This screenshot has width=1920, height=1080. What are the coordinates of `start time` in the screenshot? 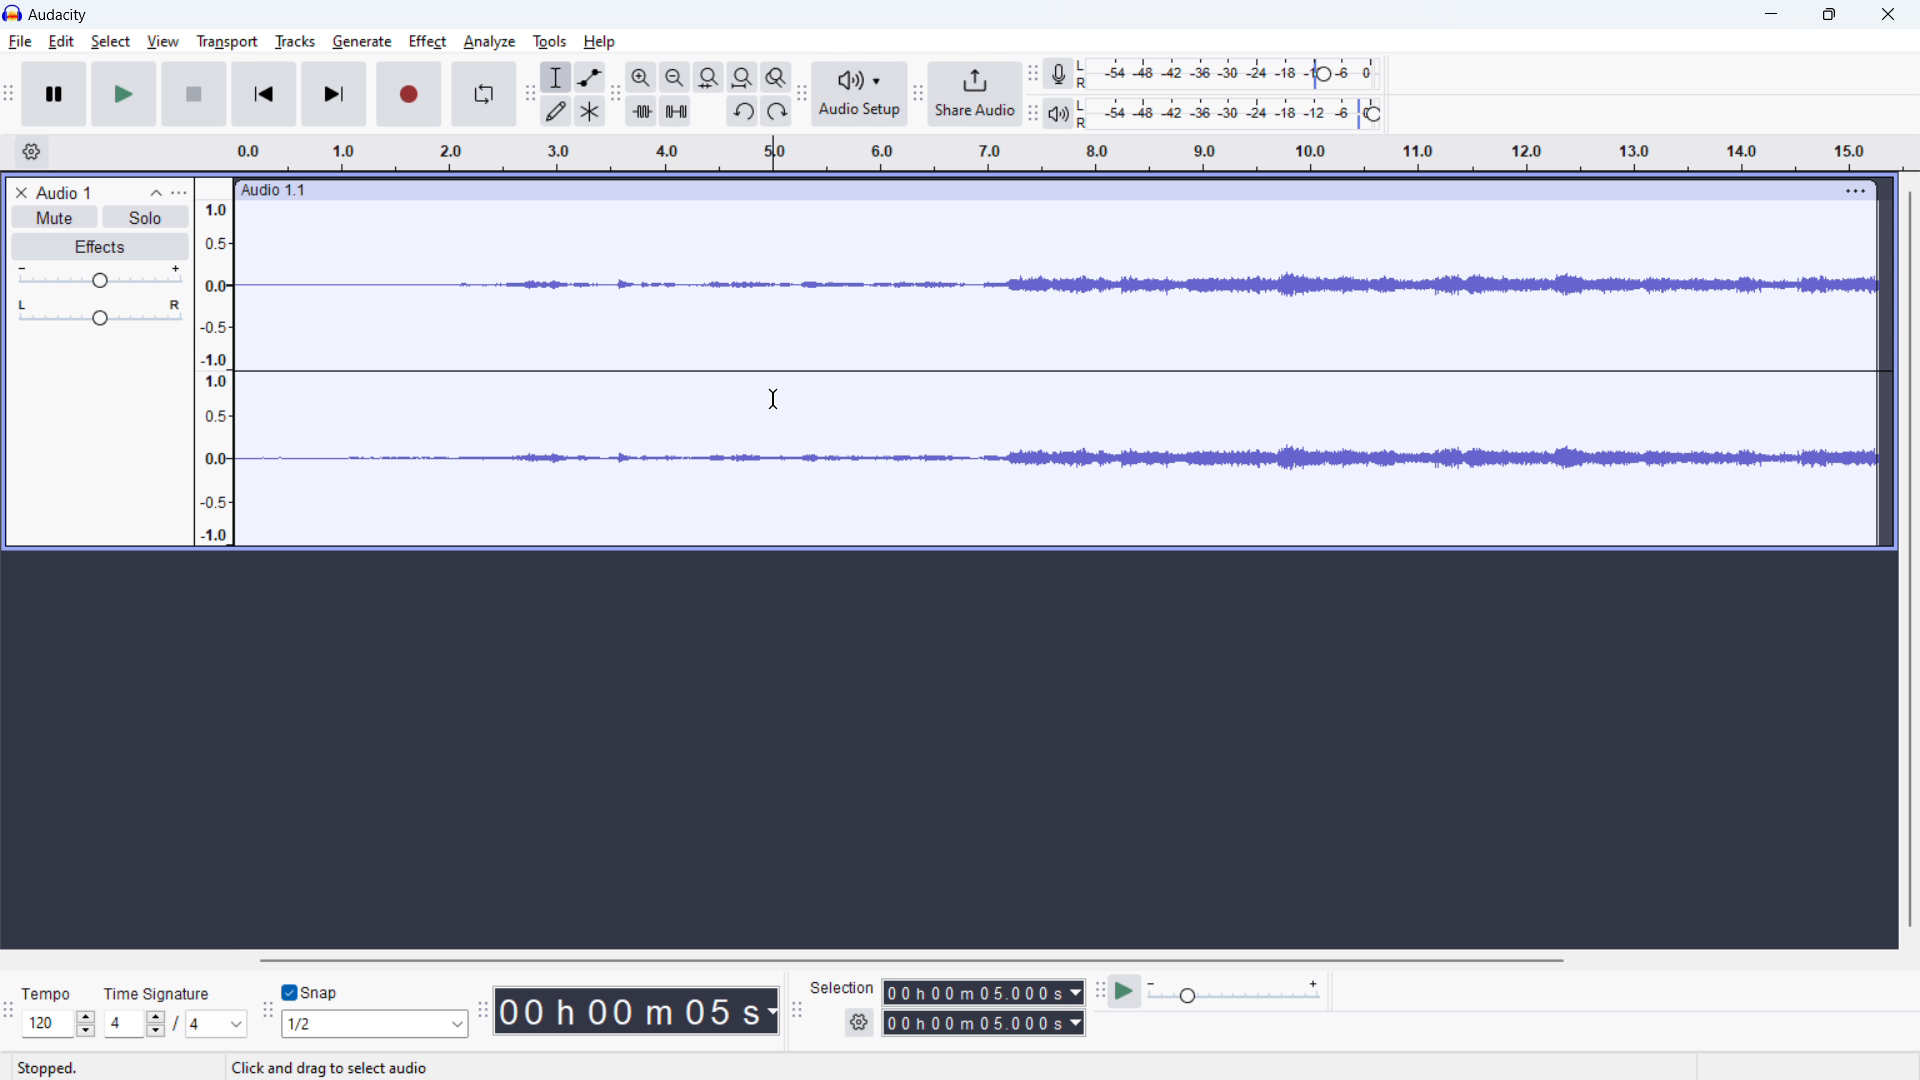 It's located at (984, 992).